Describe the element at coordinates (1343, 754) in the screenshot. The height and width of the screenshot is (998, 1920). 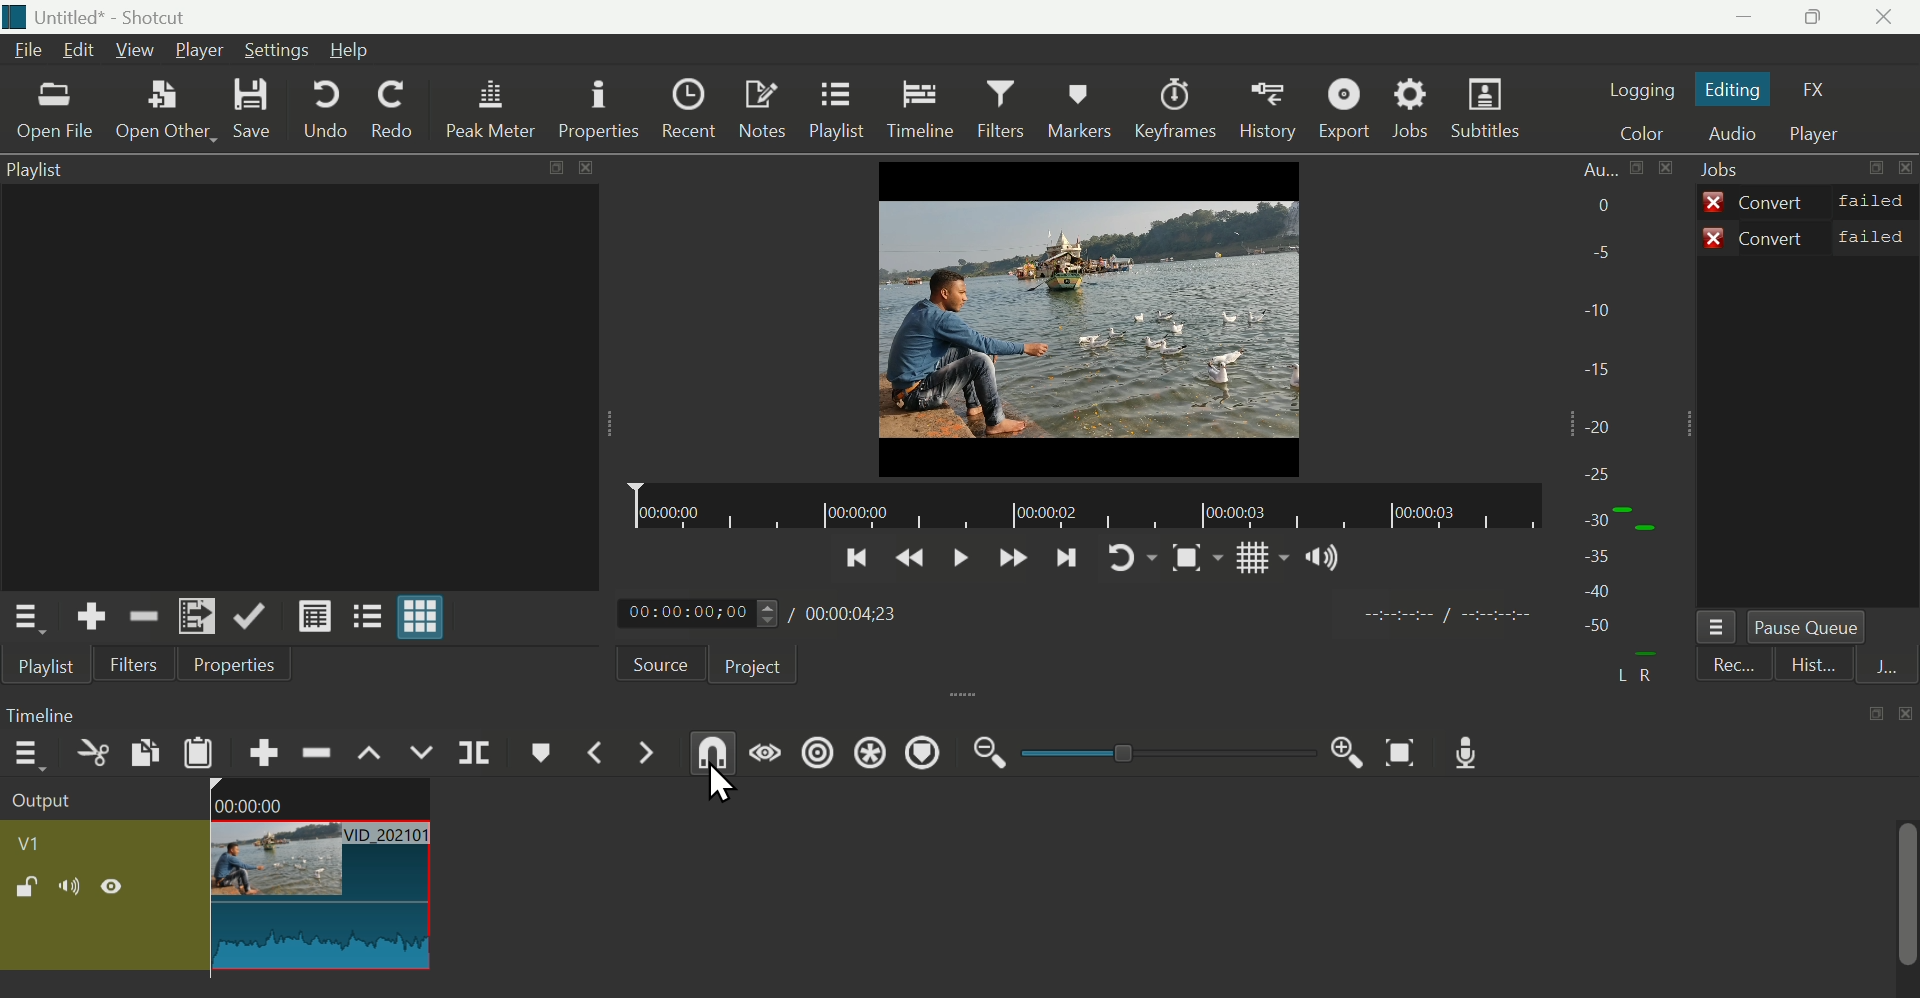
I see `` at that location.